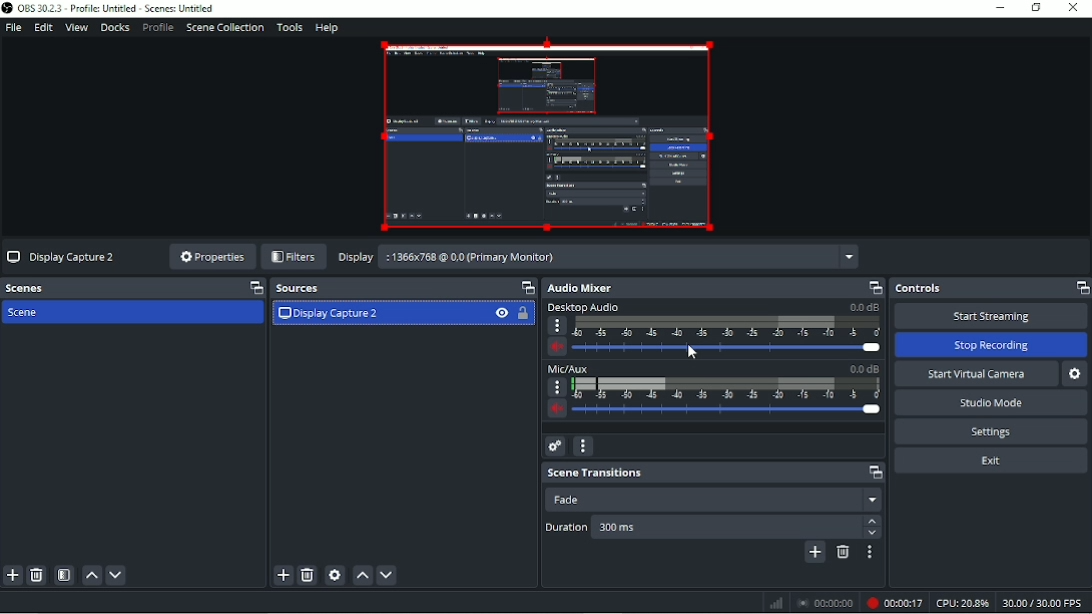 This screenshot has width=1092, height=614. What do you see at coordinates (329, 315) in the screenshot?
I see `Display Capture 2` at bounding box center [329, 315].